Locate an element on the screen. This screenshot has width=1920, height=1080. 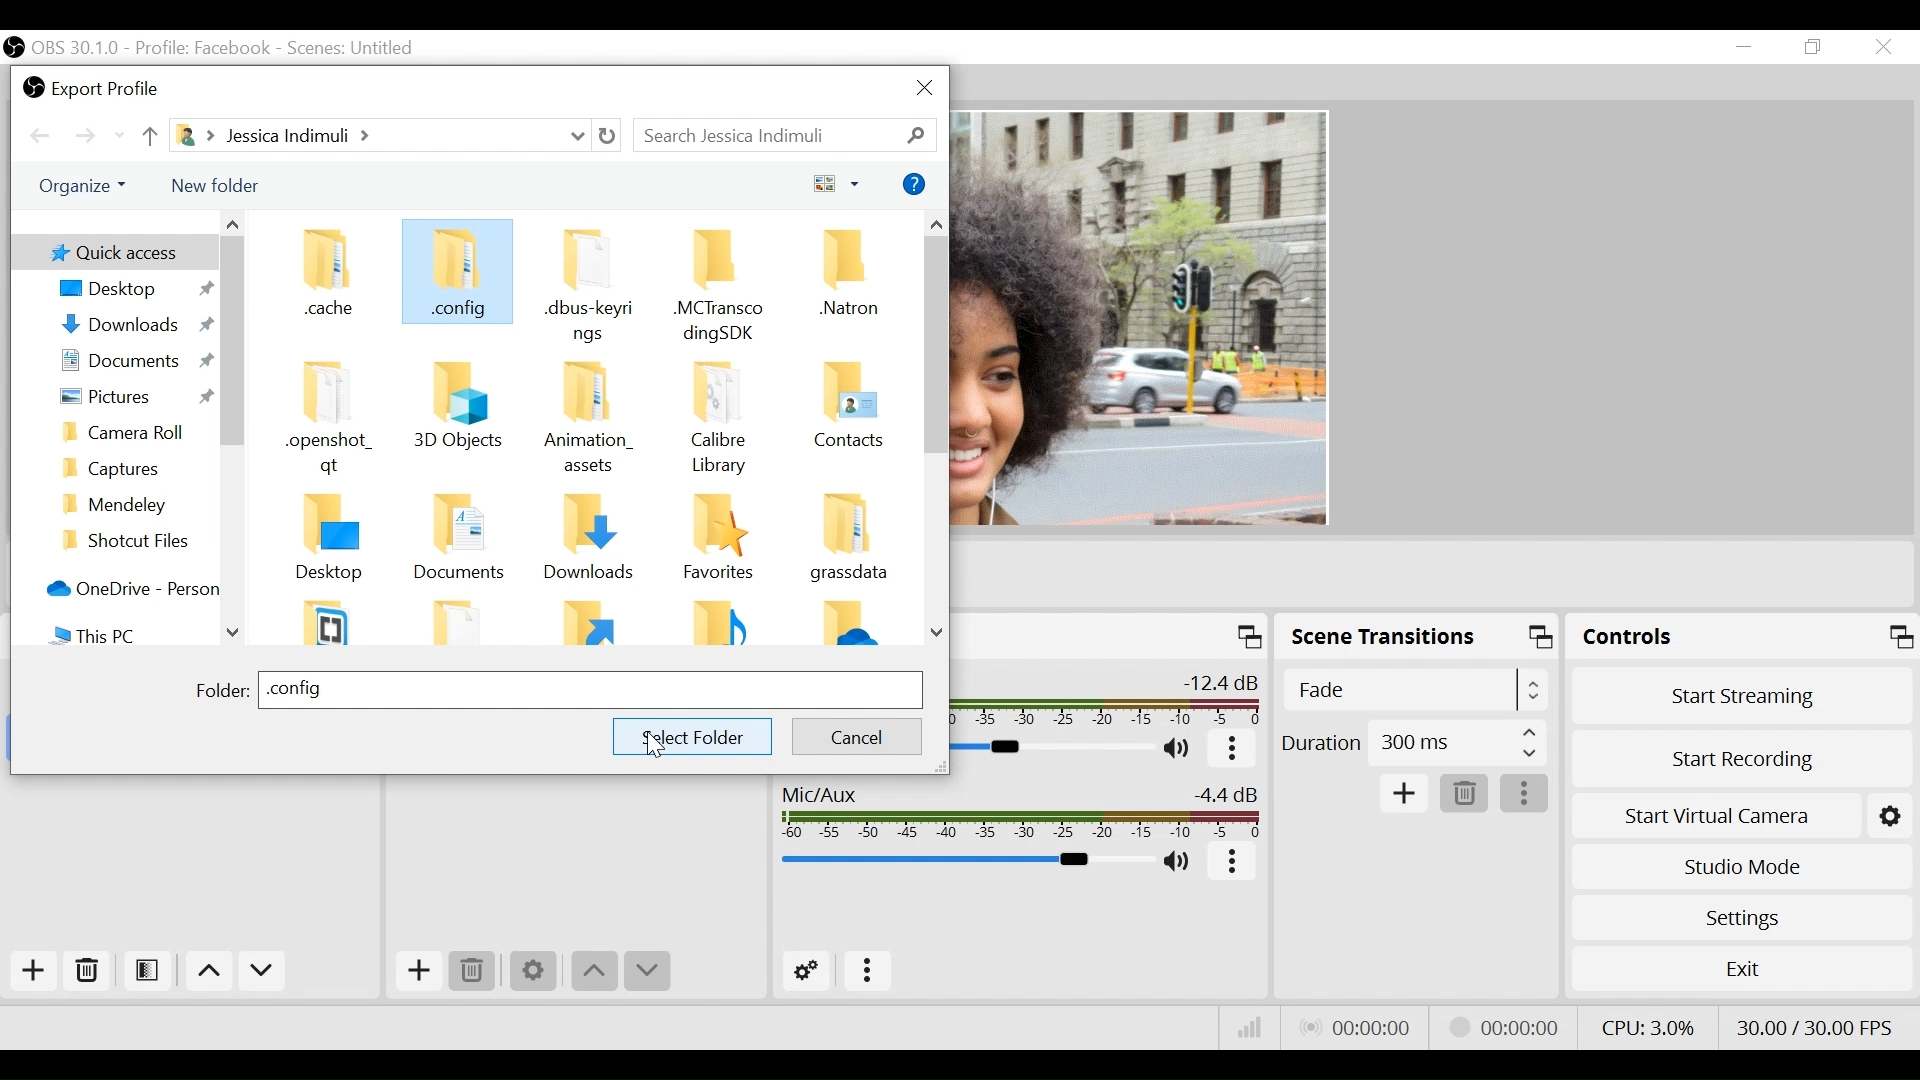
Folder is located at coordinates (719, 622).